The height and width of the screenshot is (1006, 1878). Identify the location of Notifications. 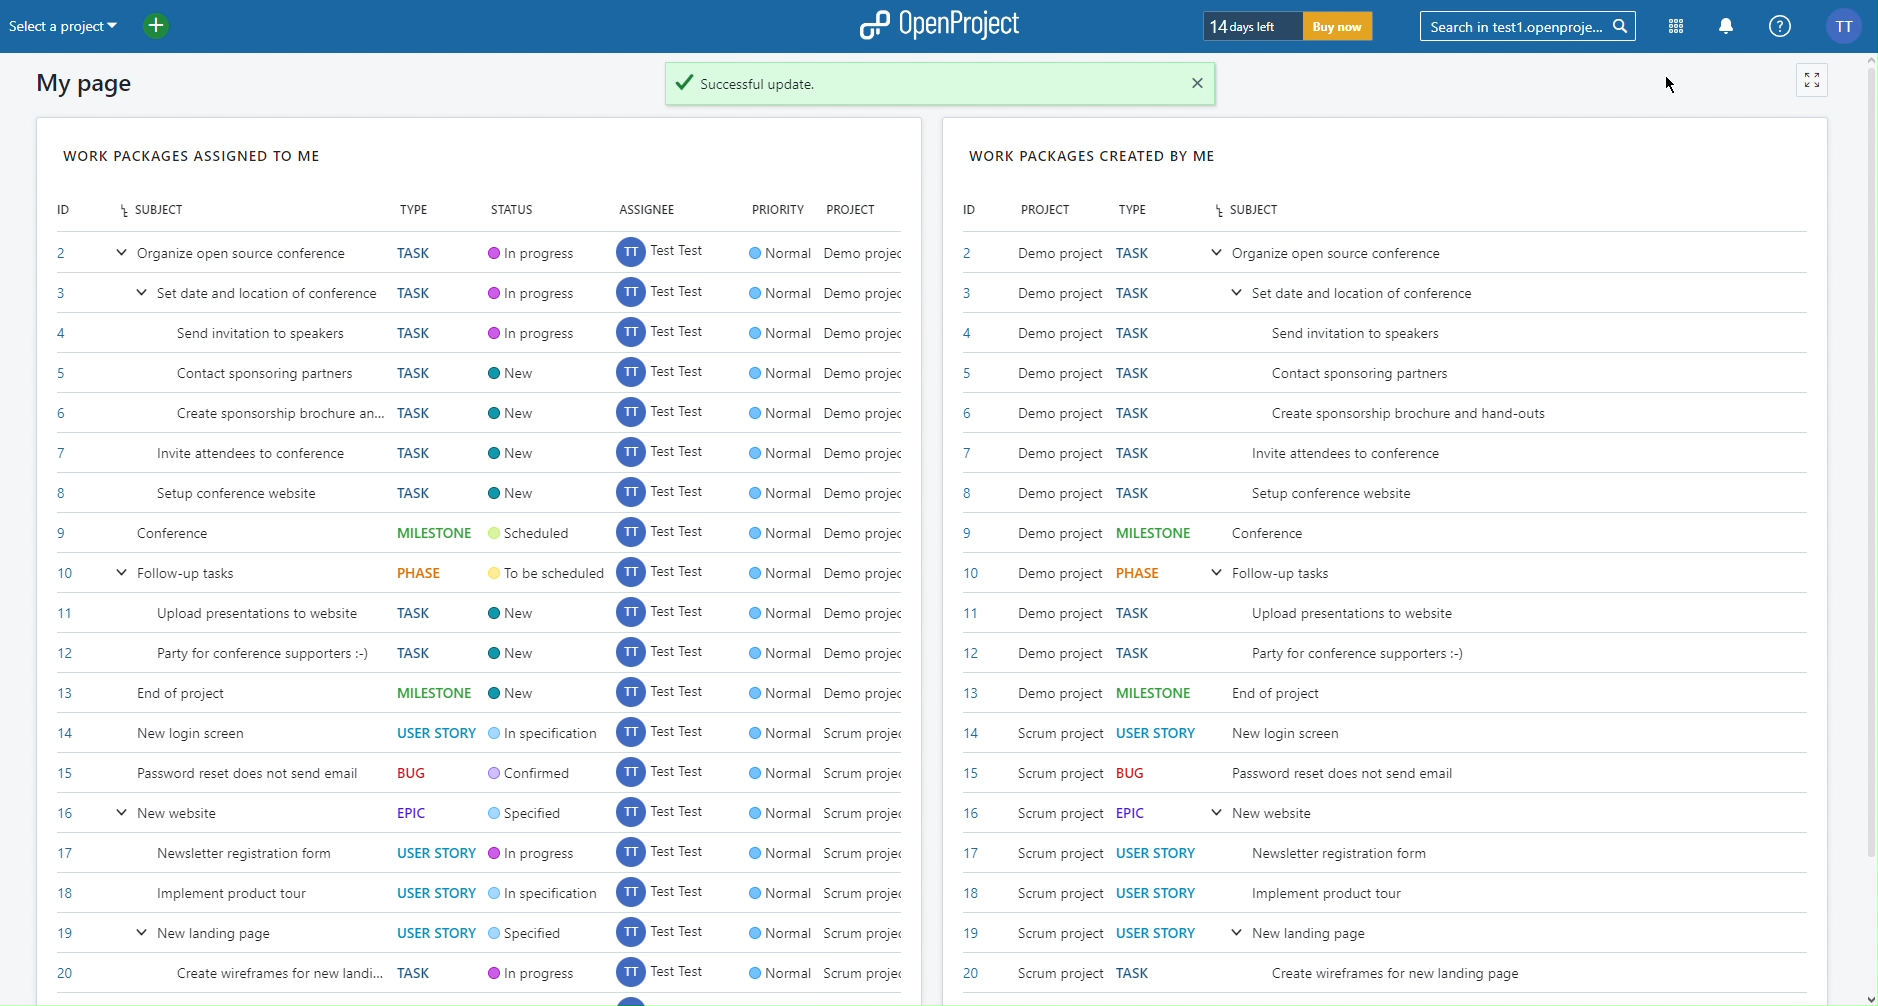
(1726, 27).